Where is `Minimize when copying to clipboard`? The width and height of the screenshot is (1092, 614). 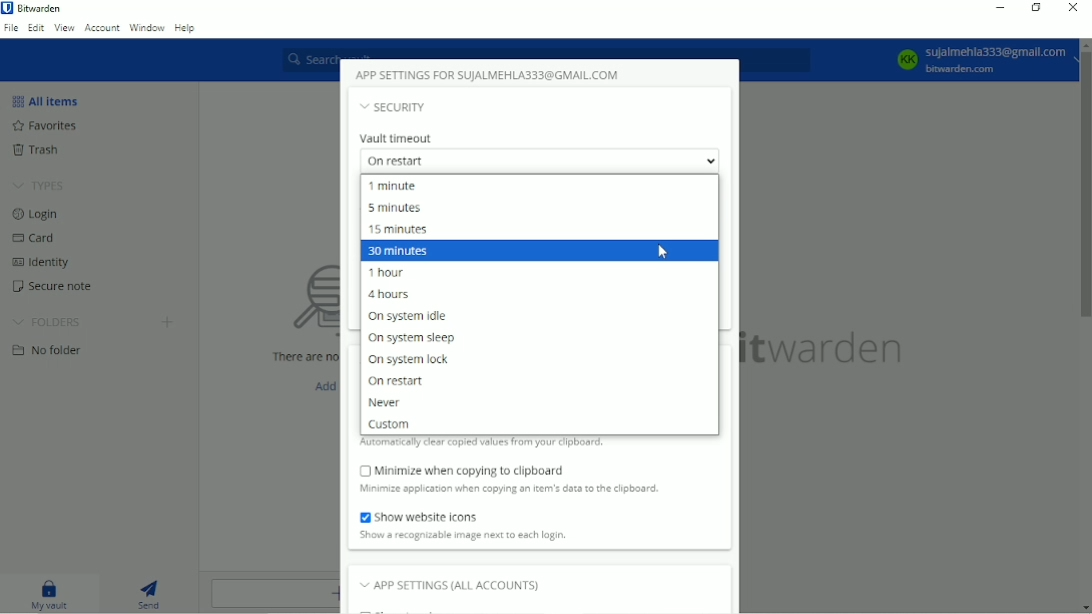
Minimize when copying to clipboard is located at coordinates (466, 470).